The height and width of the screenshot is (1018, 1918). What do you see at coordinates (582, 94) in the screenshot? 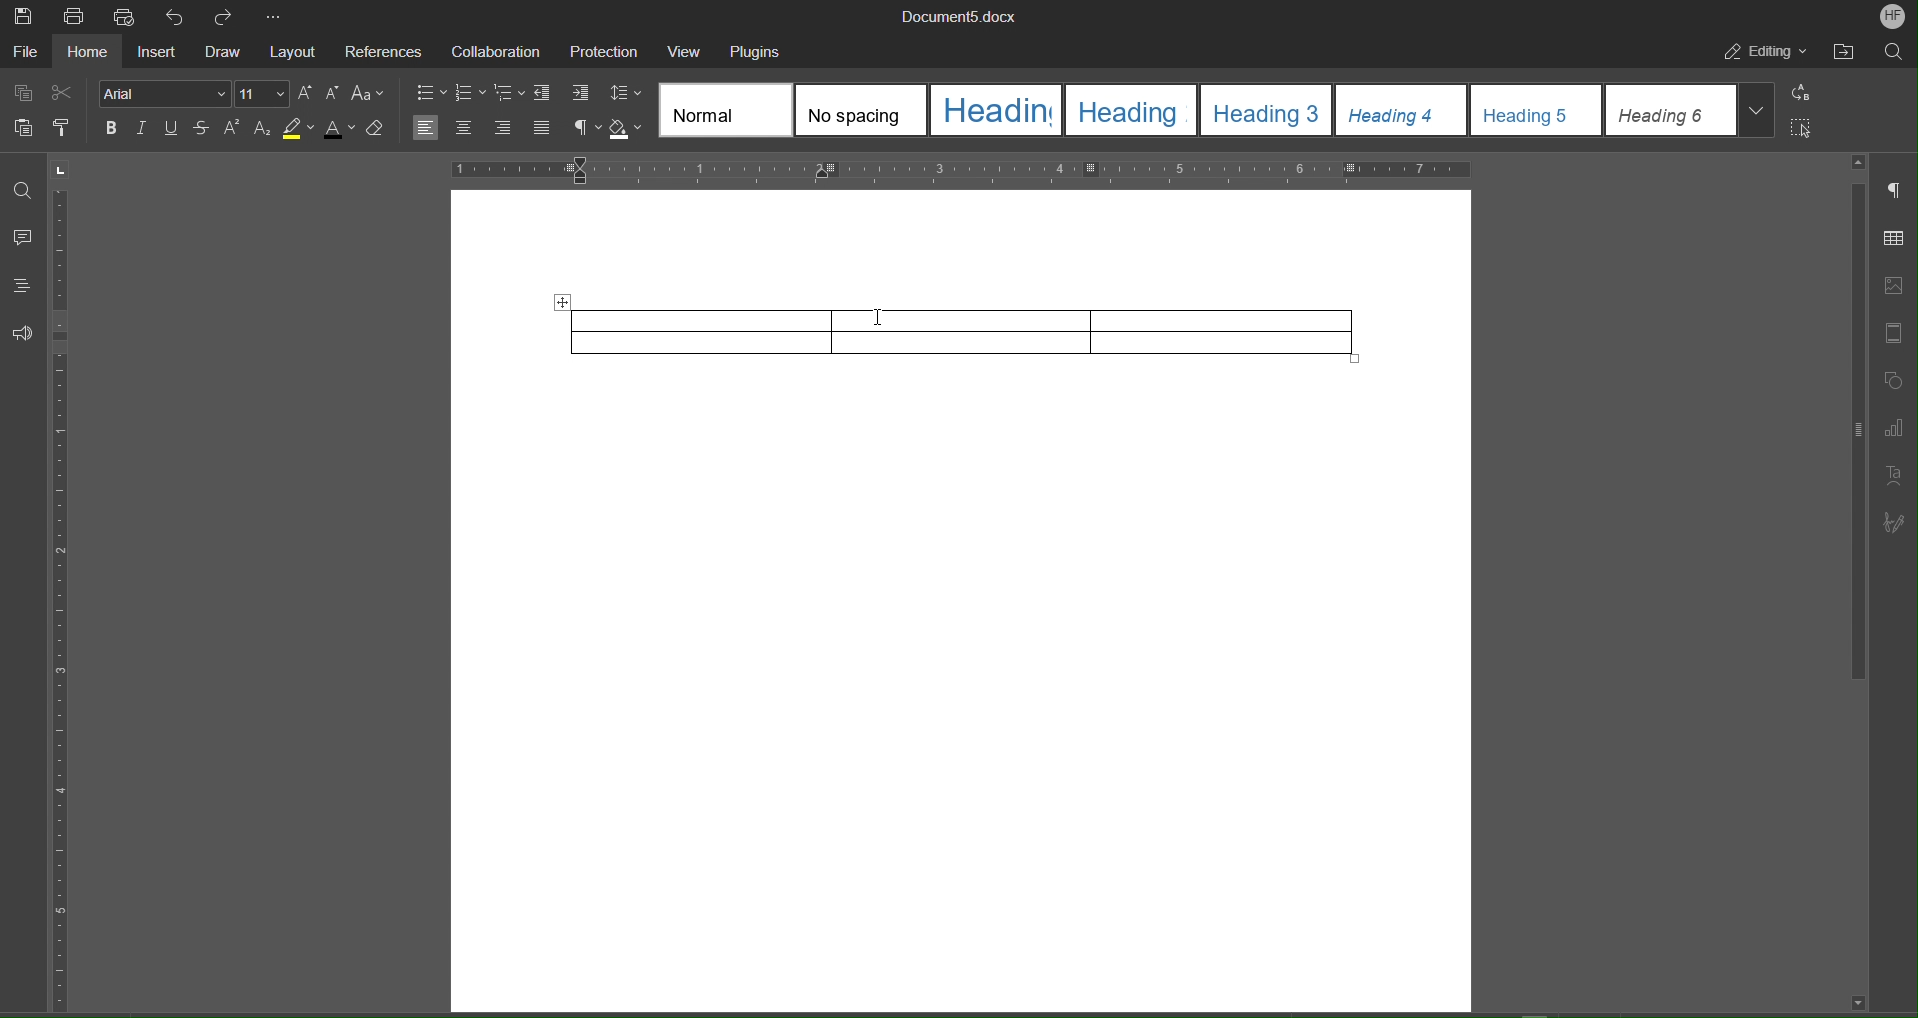
I see `Increase Indent` at bounding box center [582, 94].